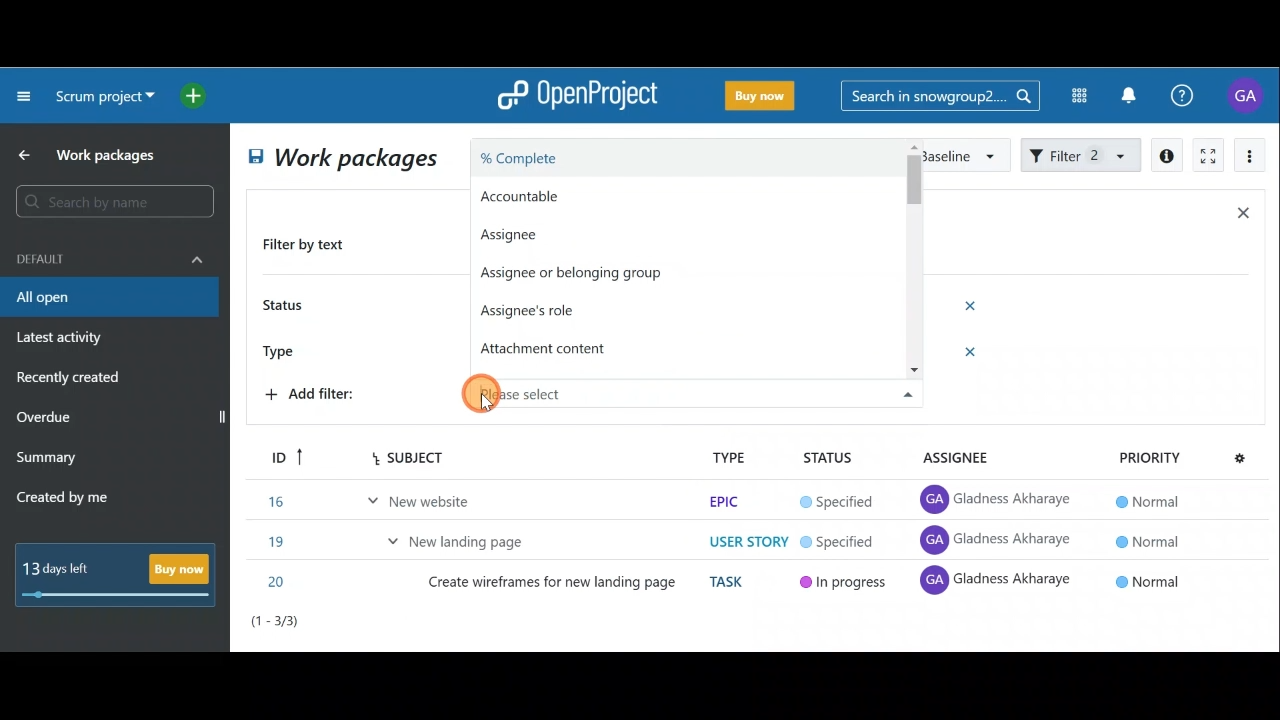  Describe the element at coordinates (968, 458) in the screenshot. I see `ASSIGNEE` at that location.